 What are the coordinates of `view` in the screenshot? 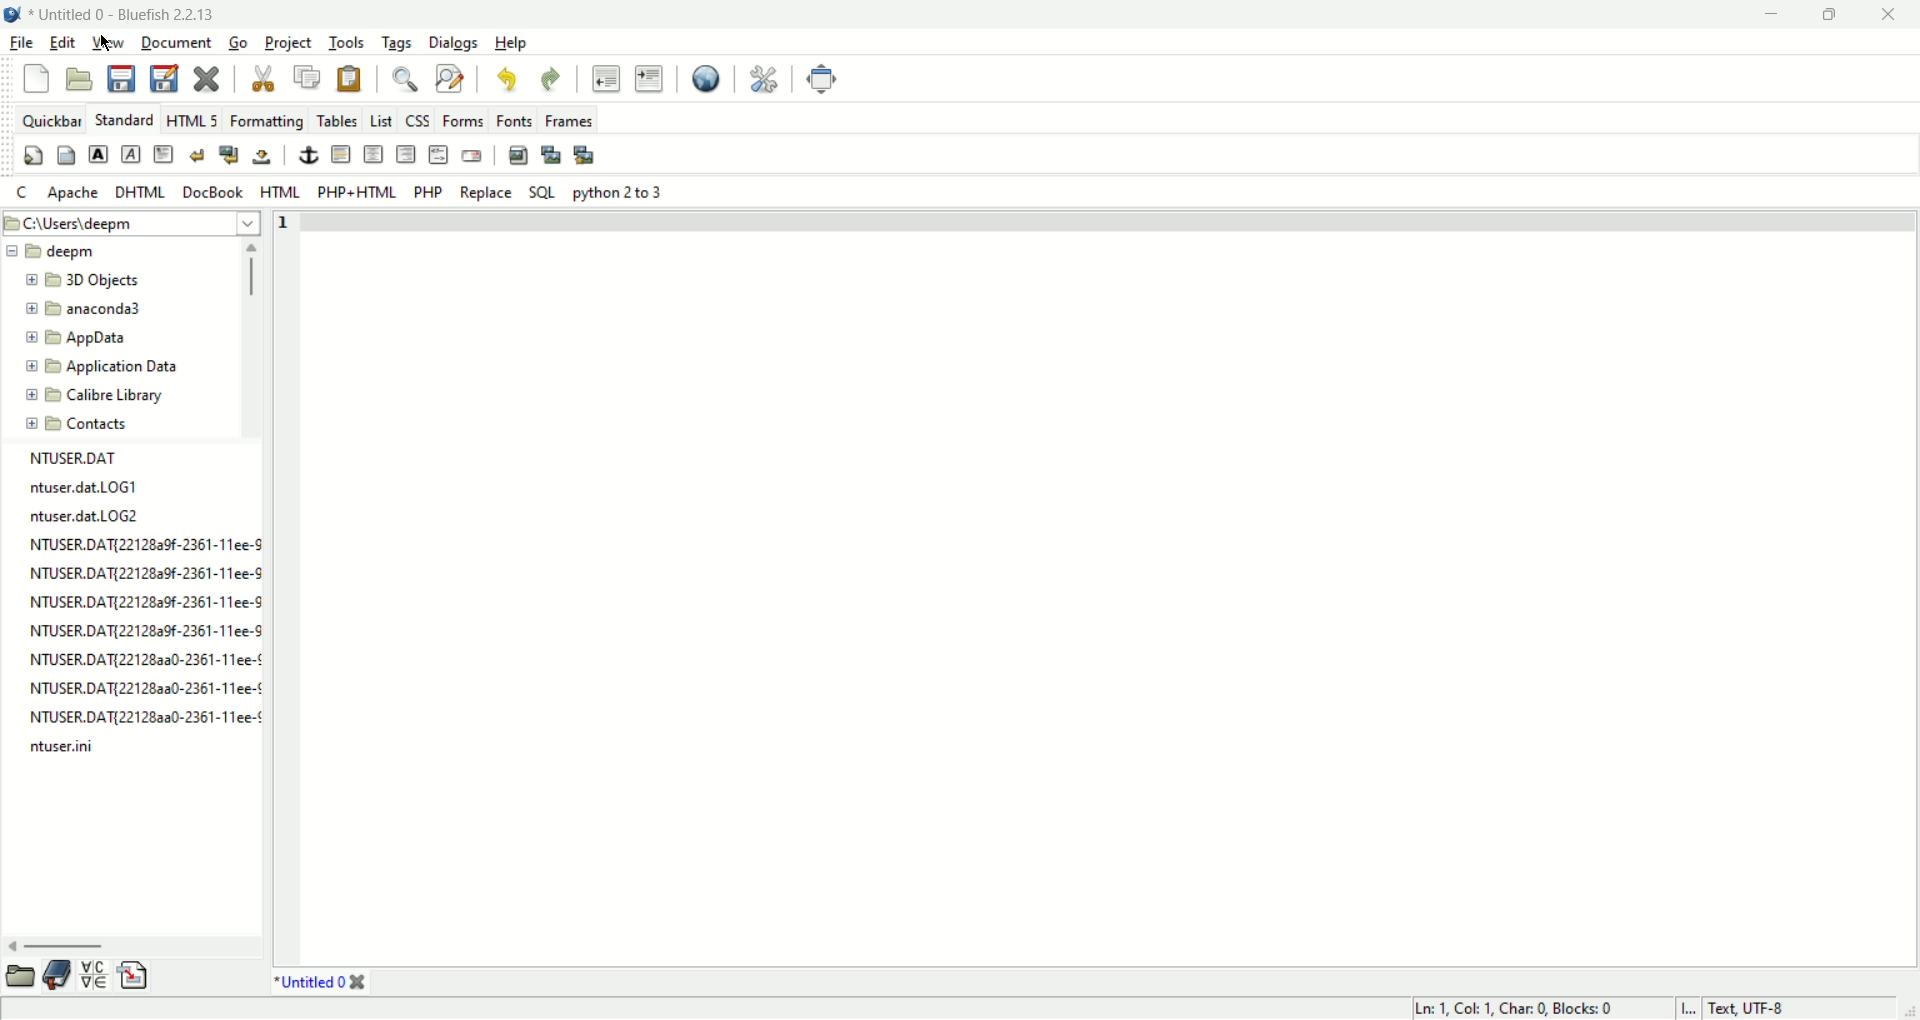 It's located at (105, 43).